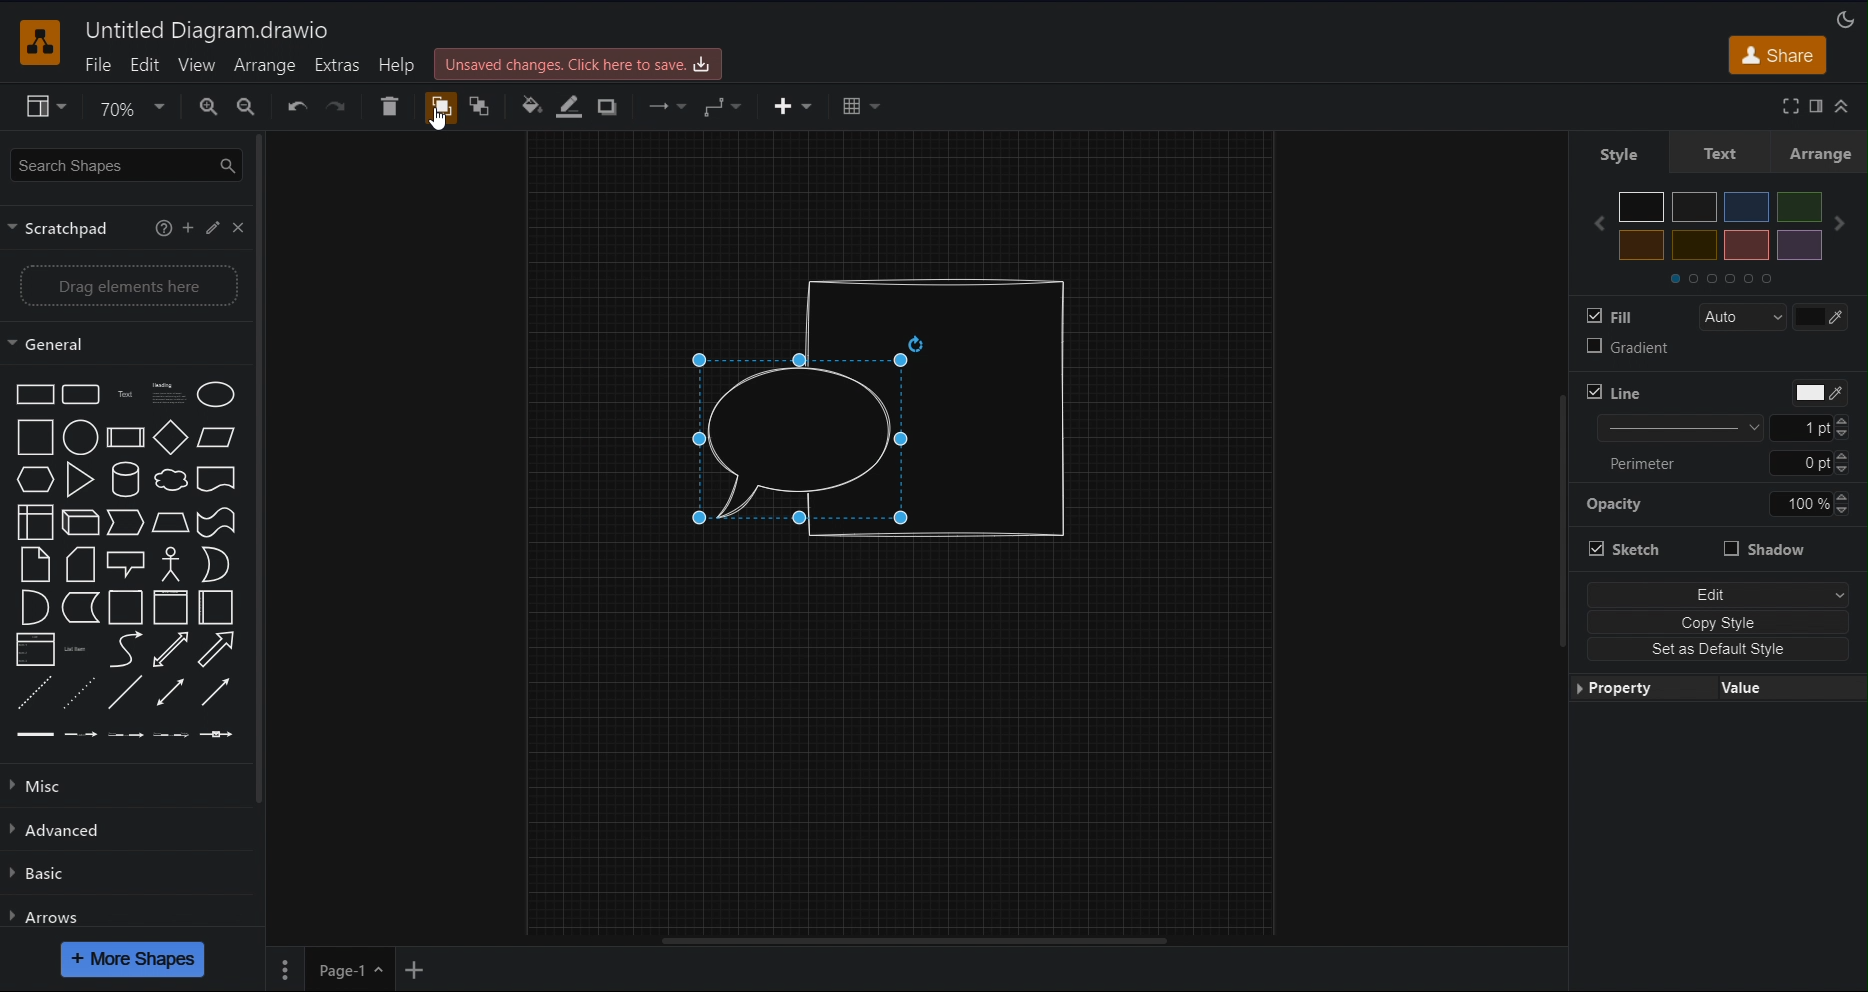 The width and height of the screenshot is (1868, 992). What do you see at coordinates (266, 65) in the screenshot?
I see `Arrange` at bounding box center [266, 65].